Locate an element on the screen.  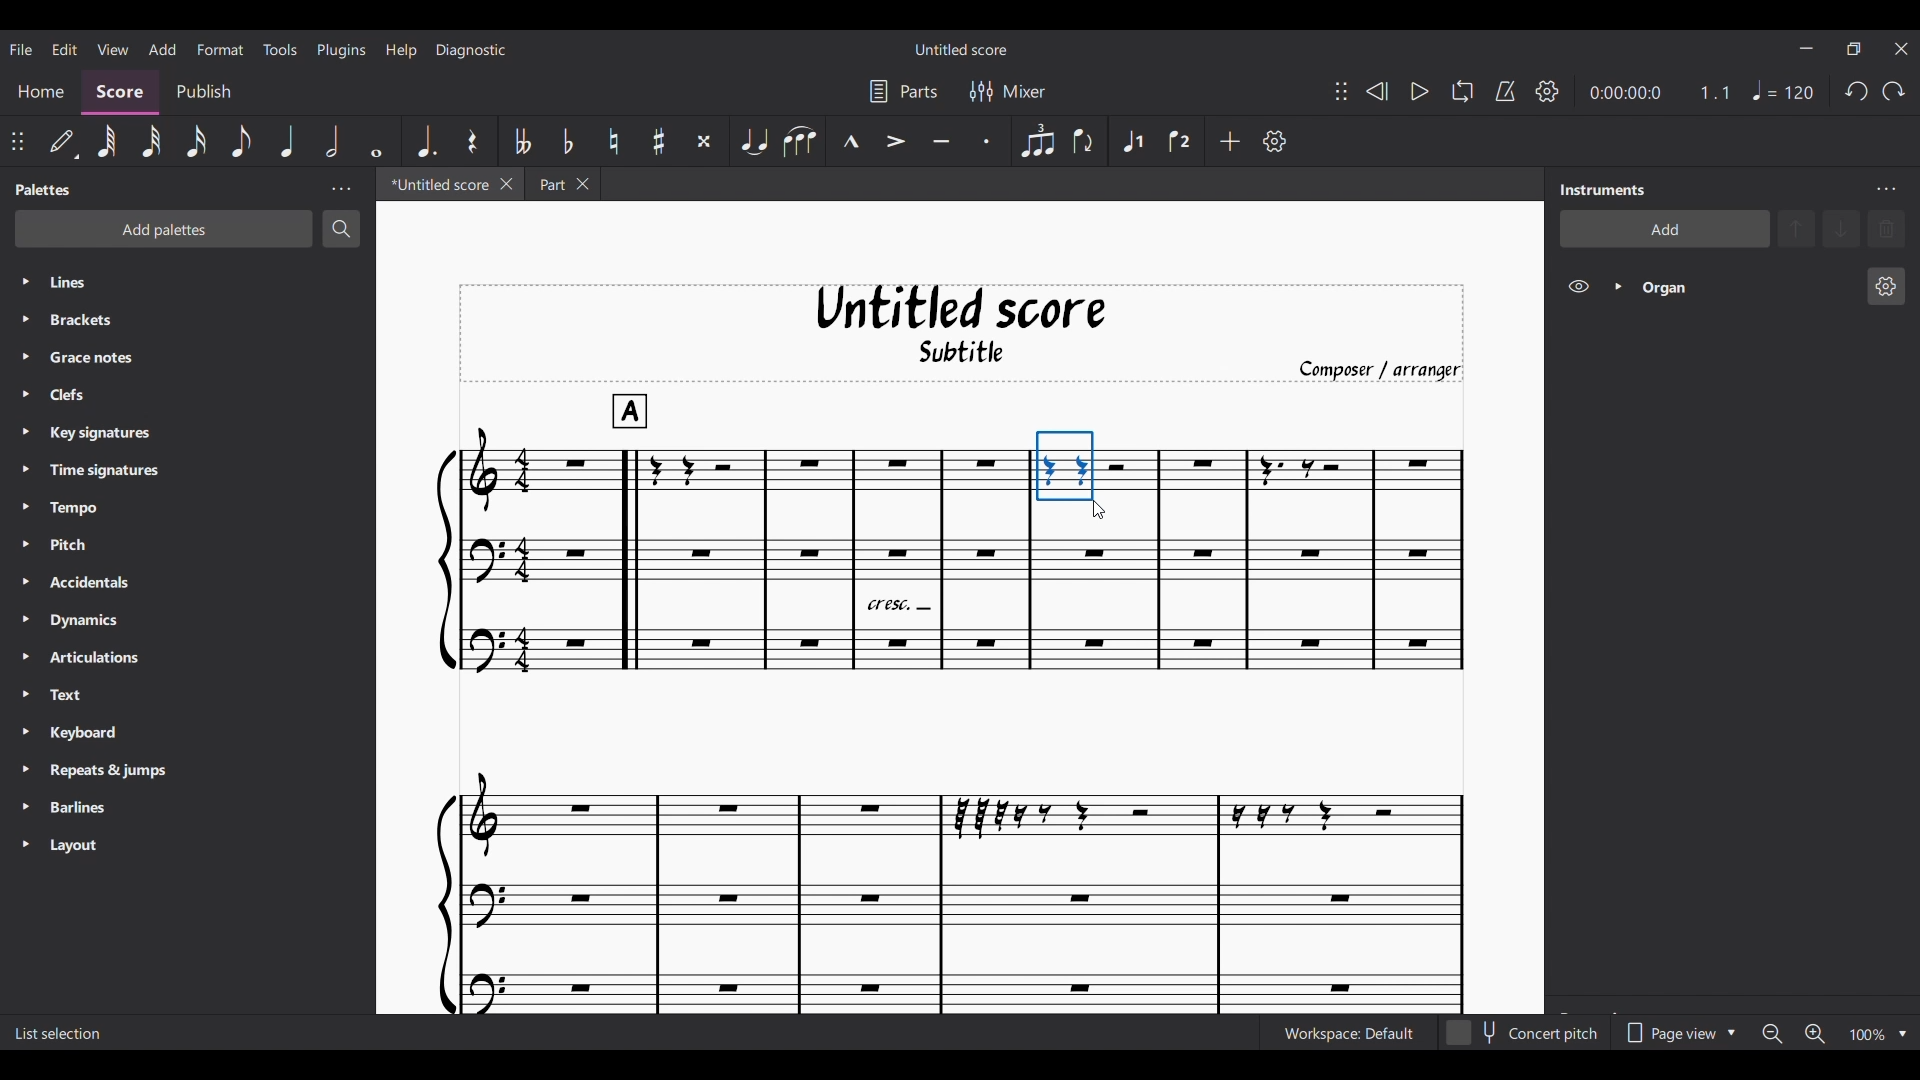
List of palettes is located at coordinates (208, 564).